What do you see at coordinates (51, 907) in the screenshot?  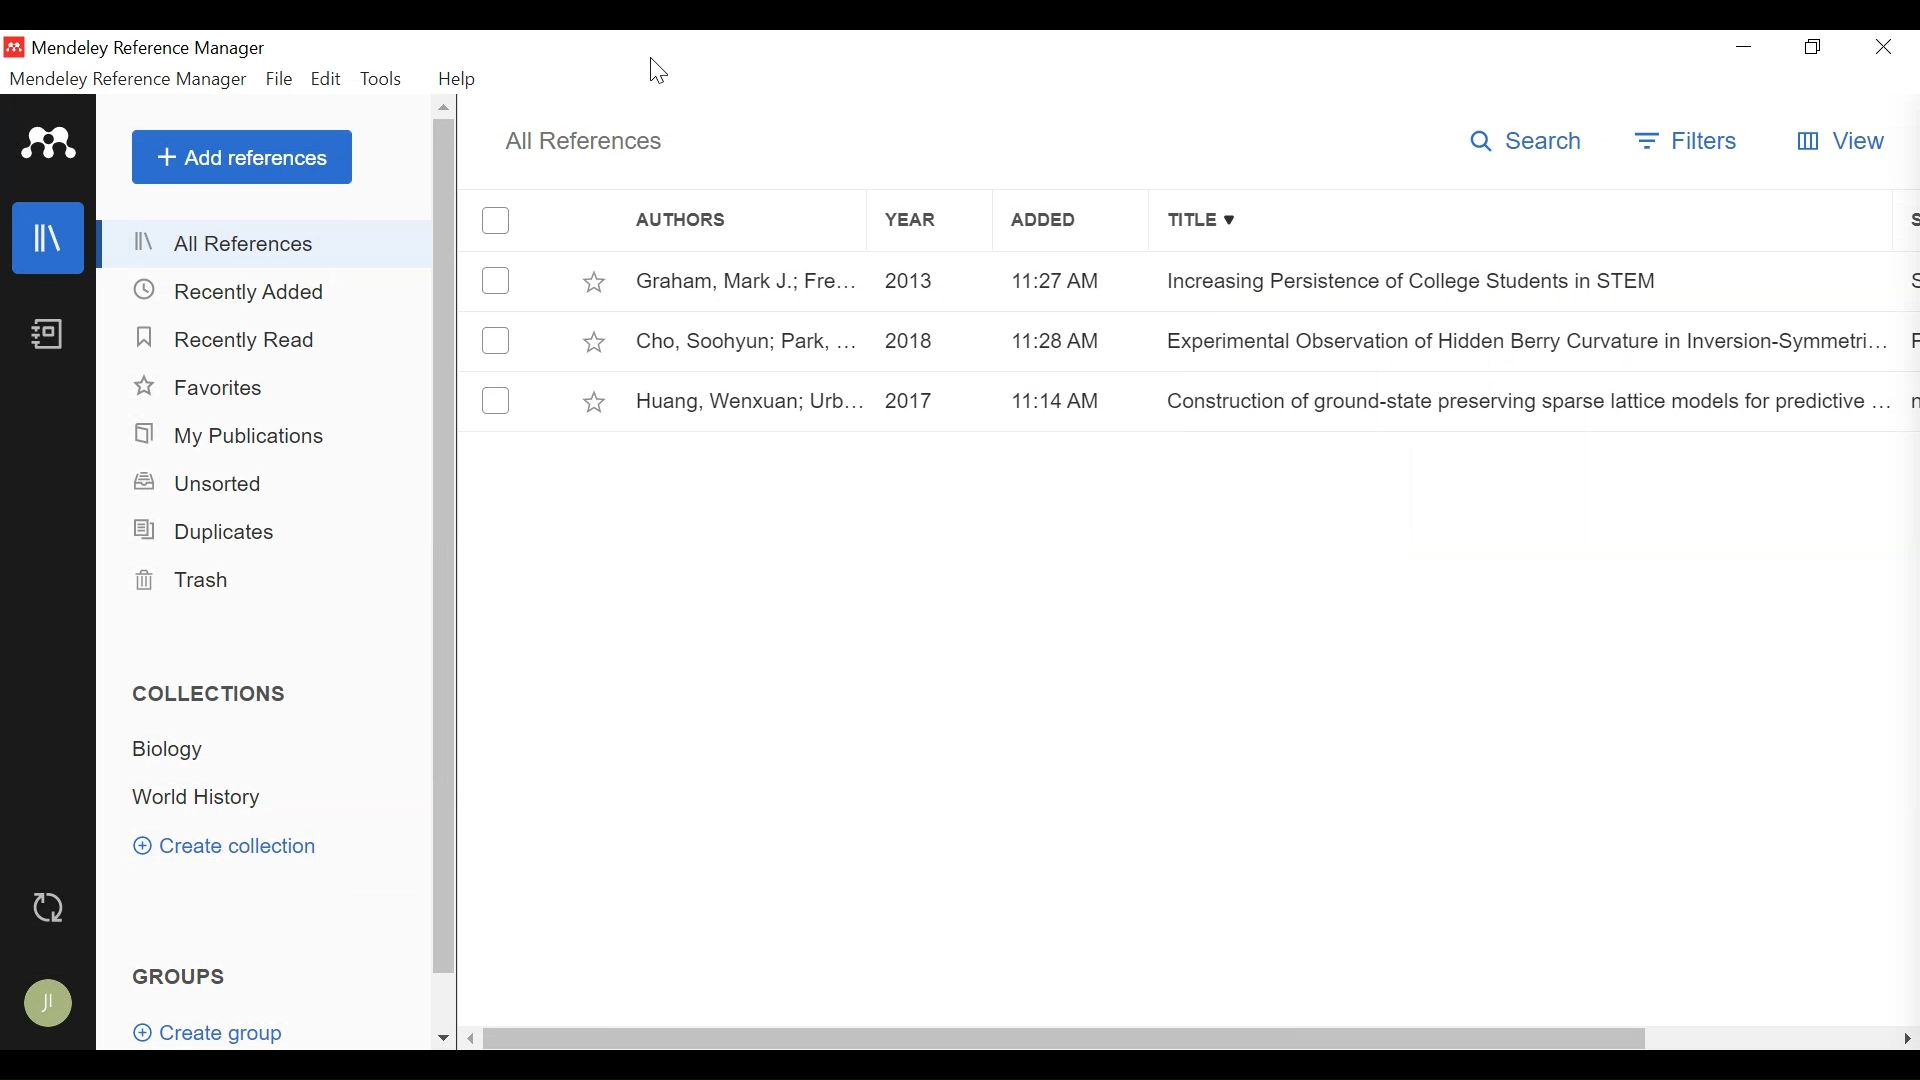 I see `Sync` at bounding box center [51, 907].